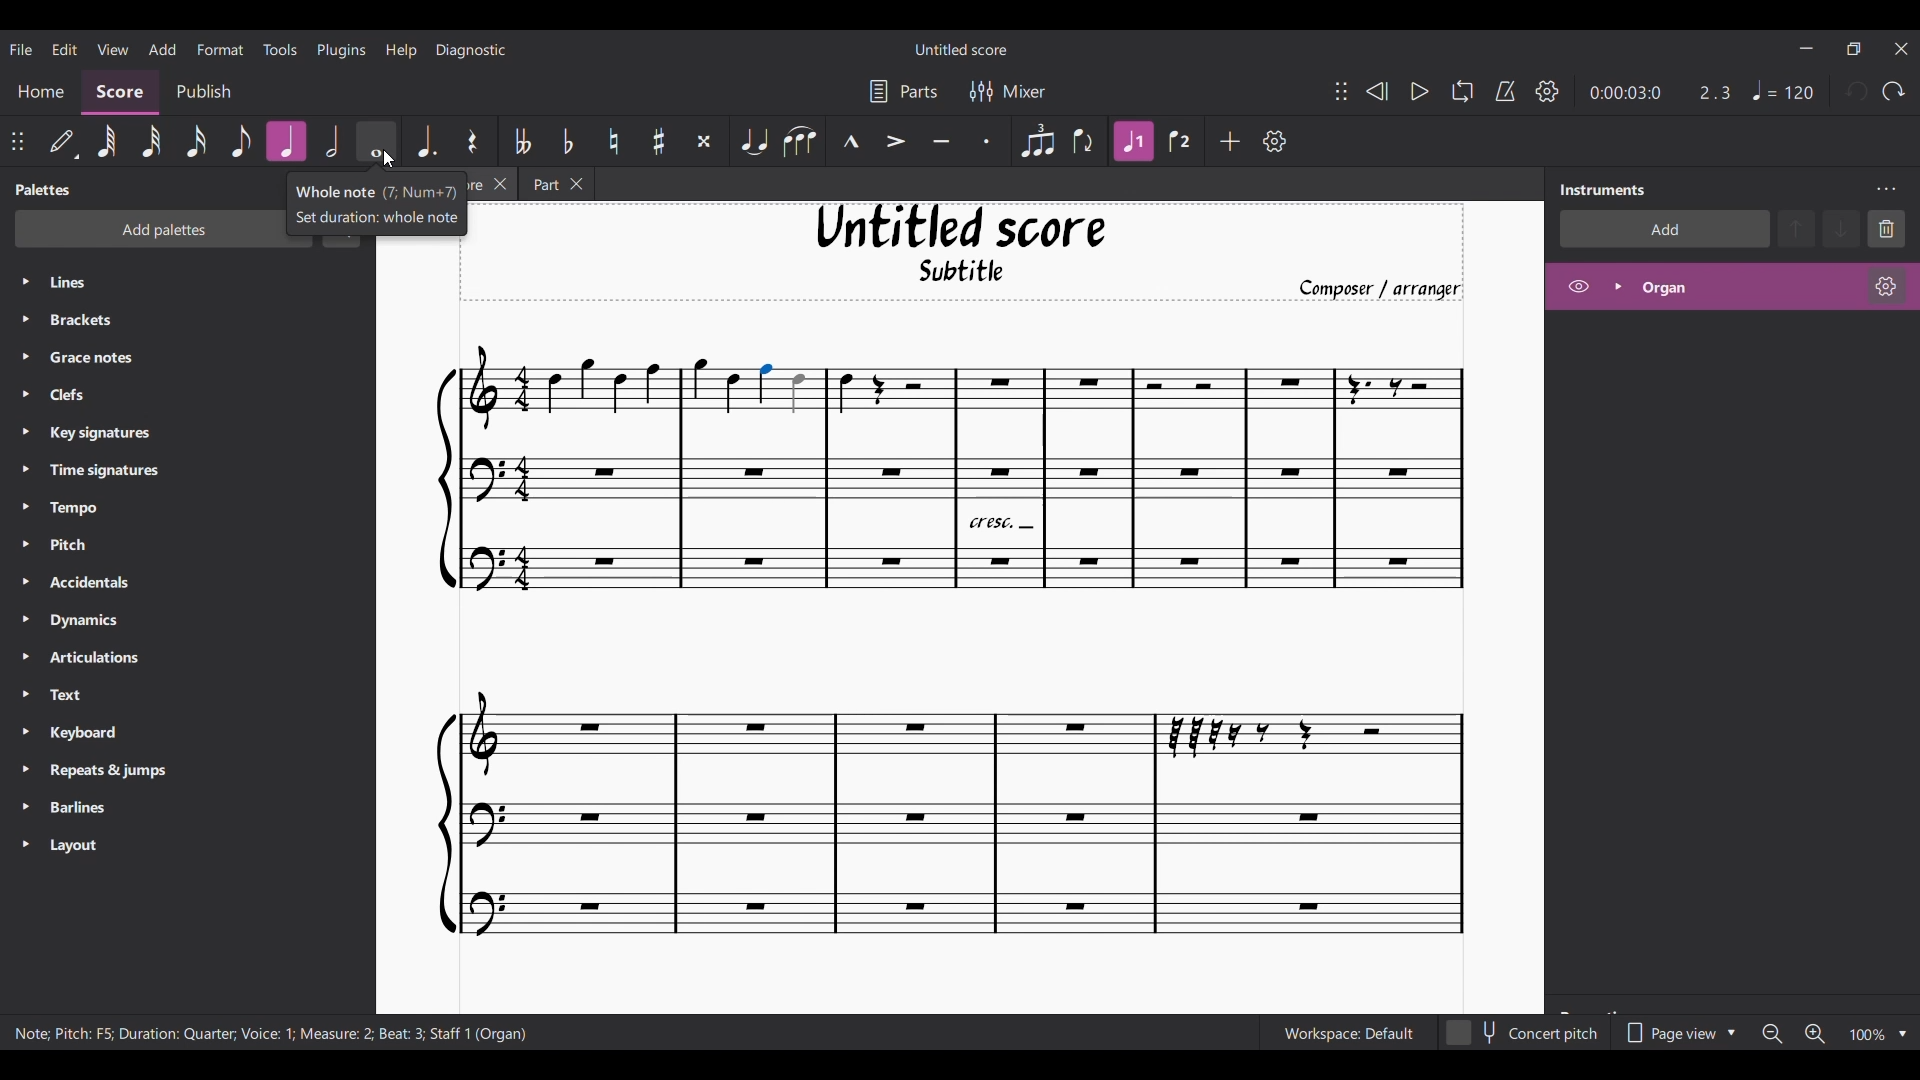  What do you see at coordinates (521, 141) in the screenshot?
I see `Toggle double flat` at bounding box center [521, 141].